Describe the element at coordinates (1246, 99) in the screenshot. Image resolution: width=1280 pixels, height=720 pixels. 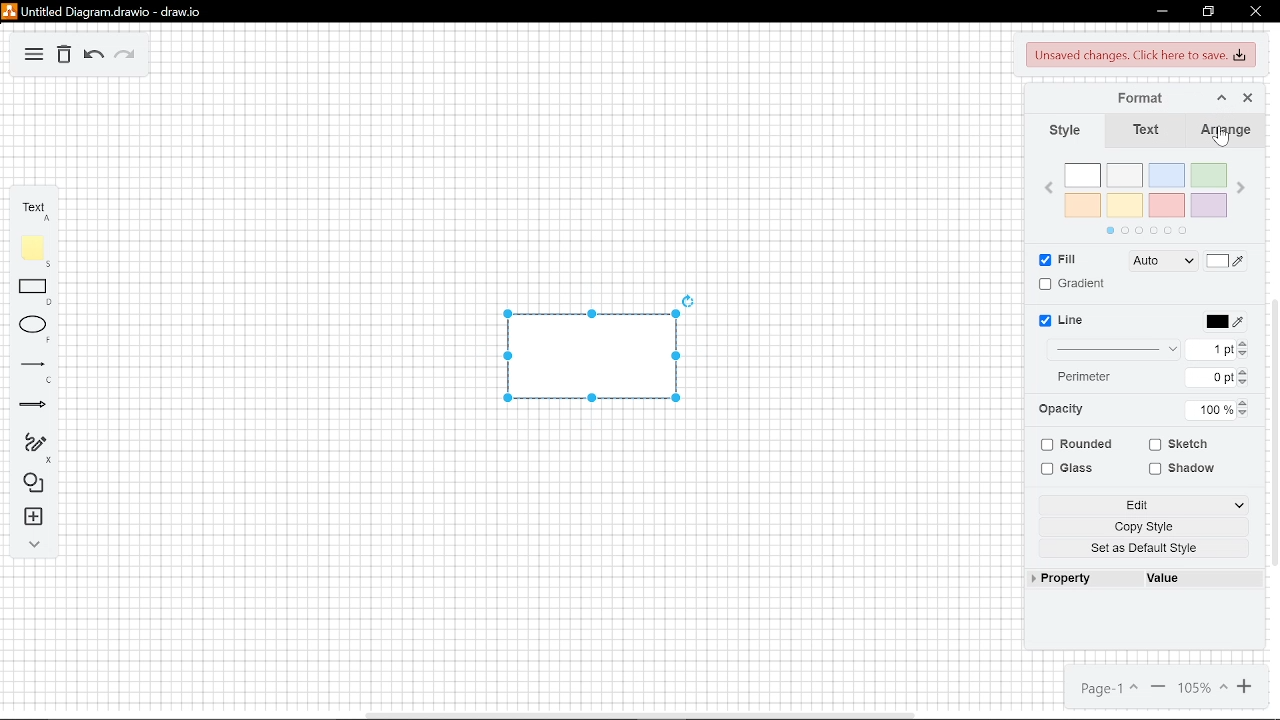
I see `close` at that location.